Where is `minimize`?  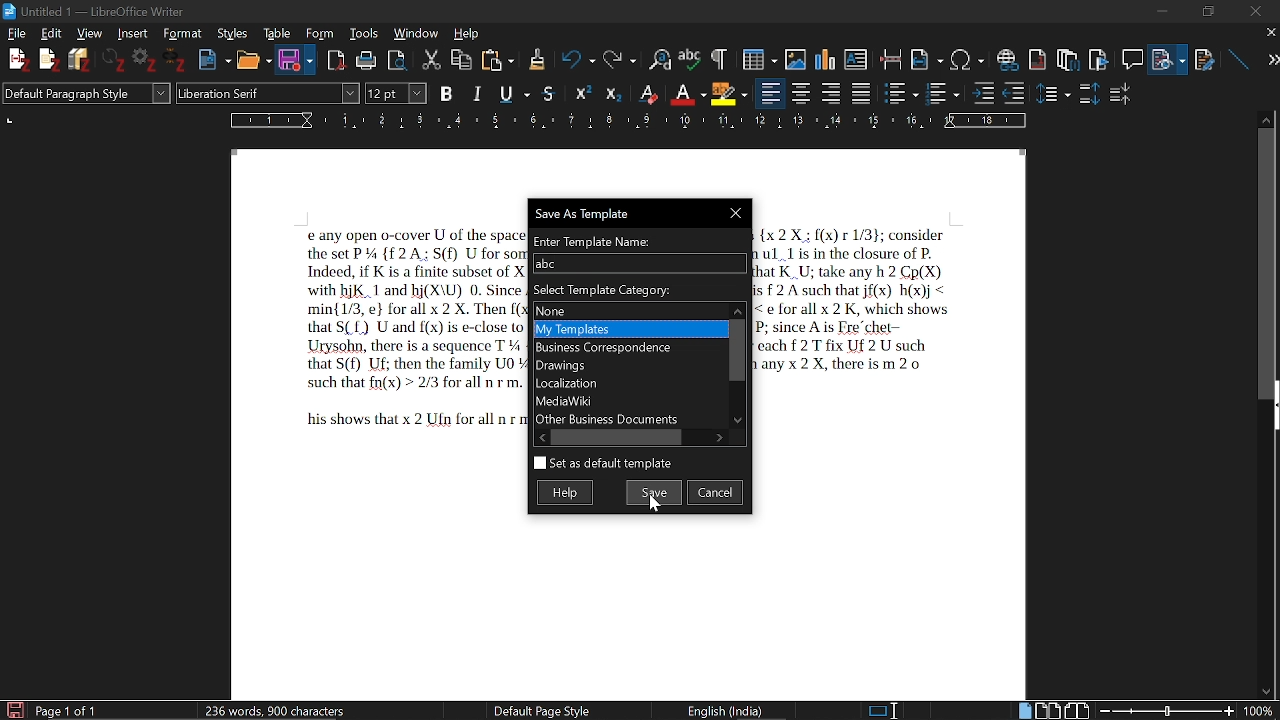 minimize is located at coordinates (1166, 12).